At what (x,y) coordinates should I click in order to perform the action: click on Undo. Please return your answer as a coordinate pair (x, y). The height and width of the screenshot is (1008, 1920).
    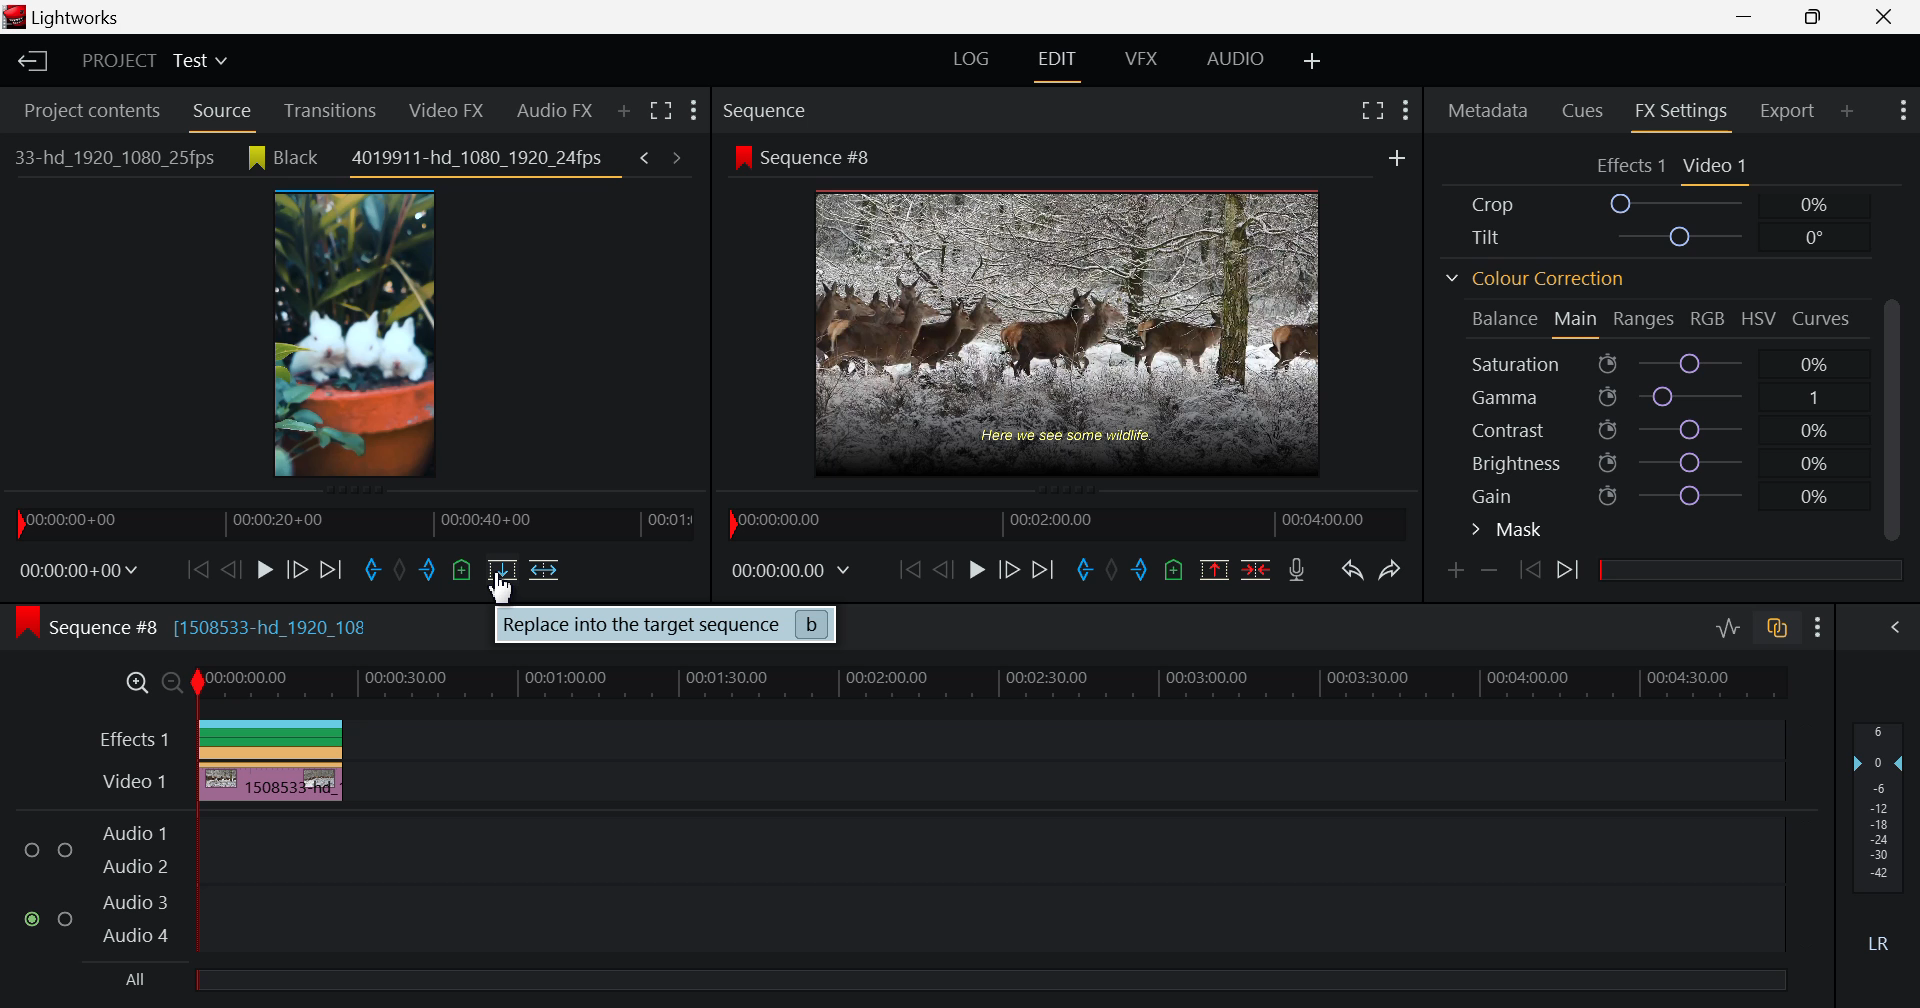
    Looking at the image, I should click on (1352, 571).